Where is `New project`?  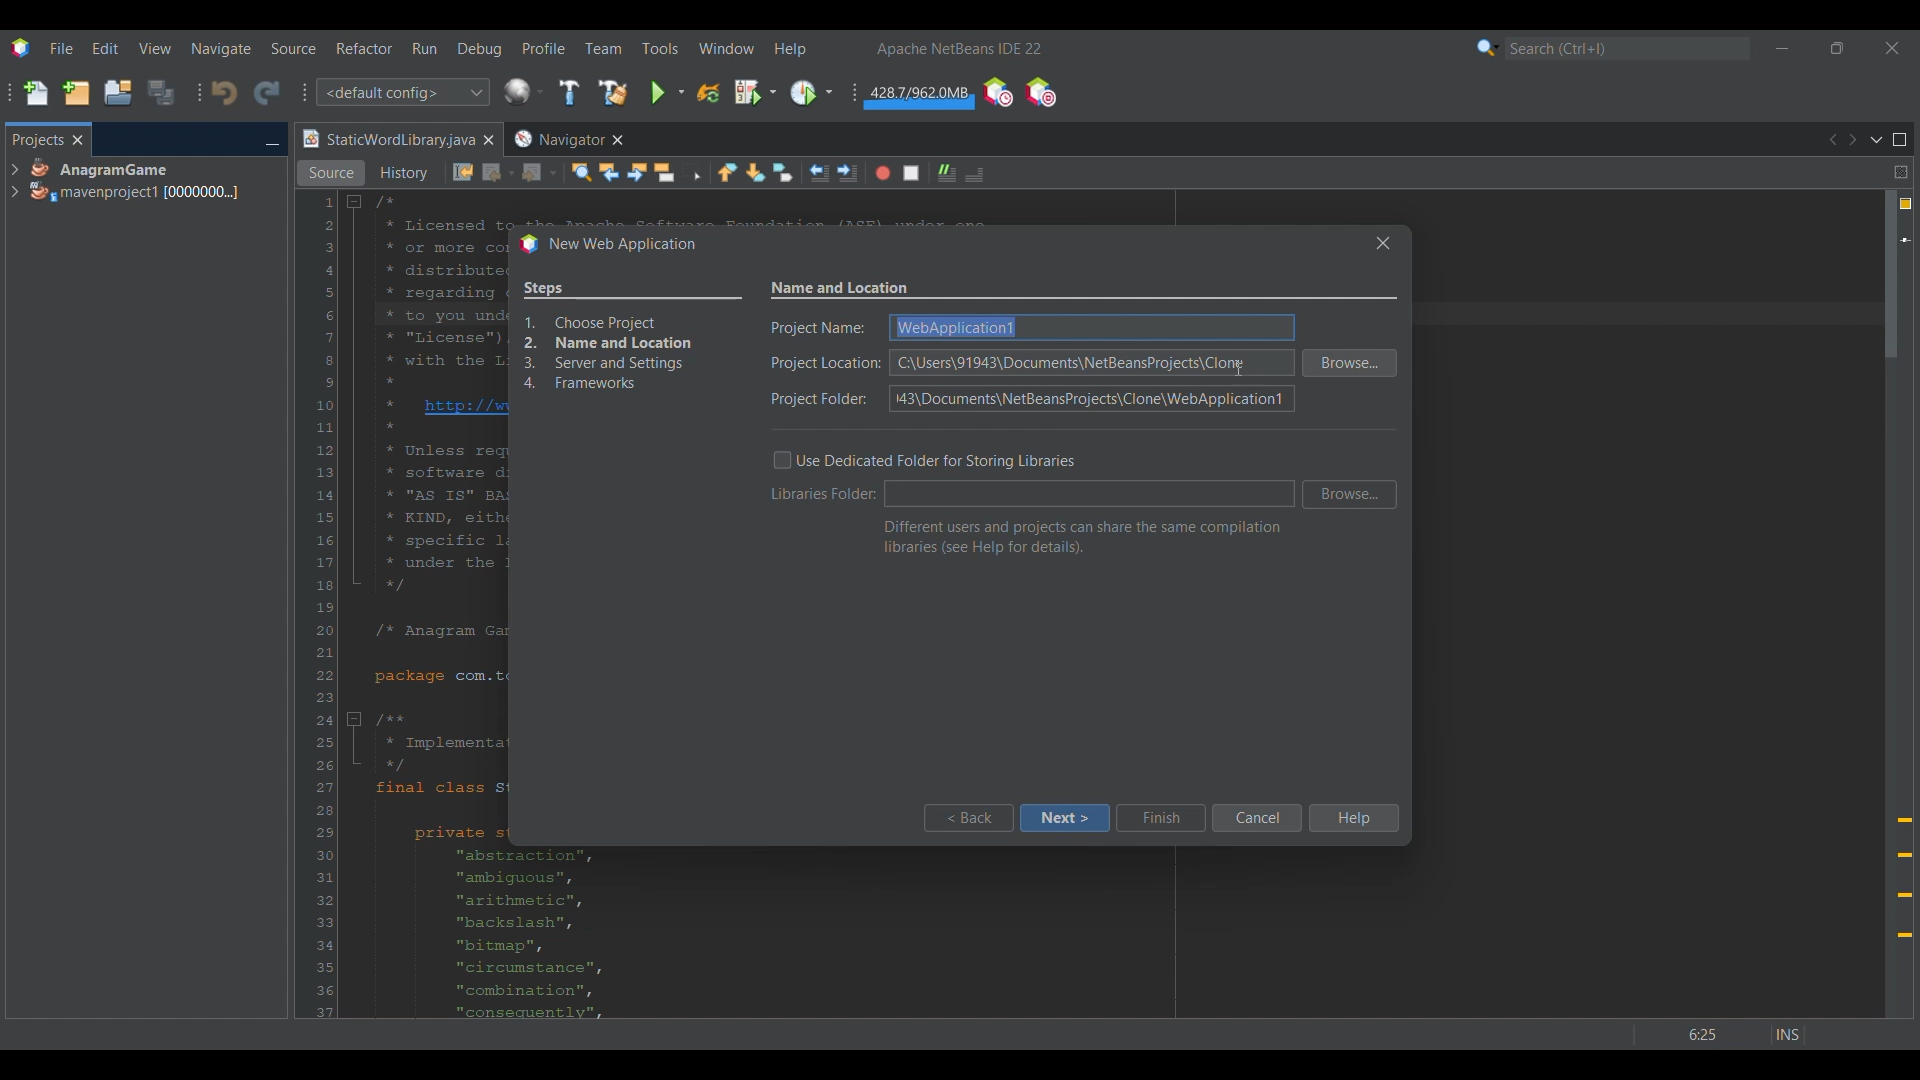
New project is located at coordinates (76, 92).